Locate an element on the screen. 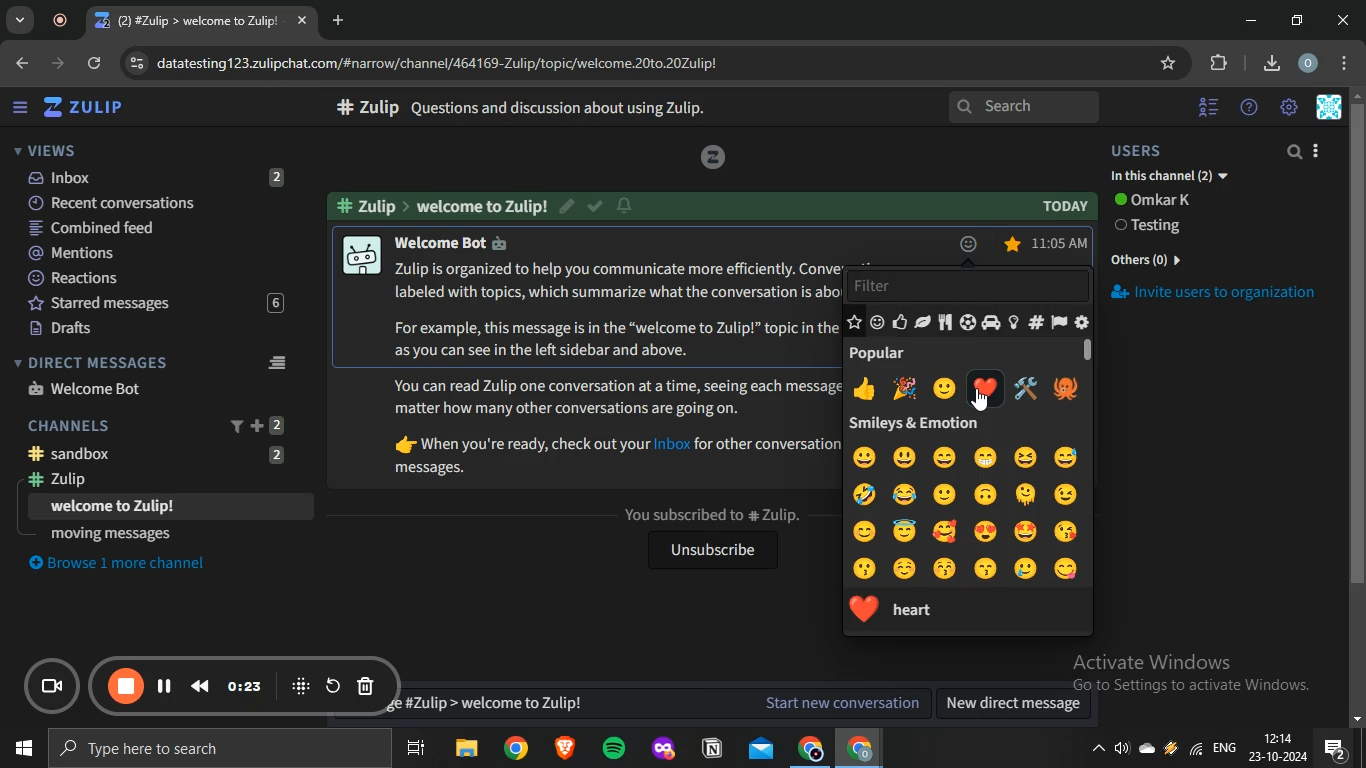 The image size is (1366, 768). smiley and emotion is located at coordinates (878, 324).